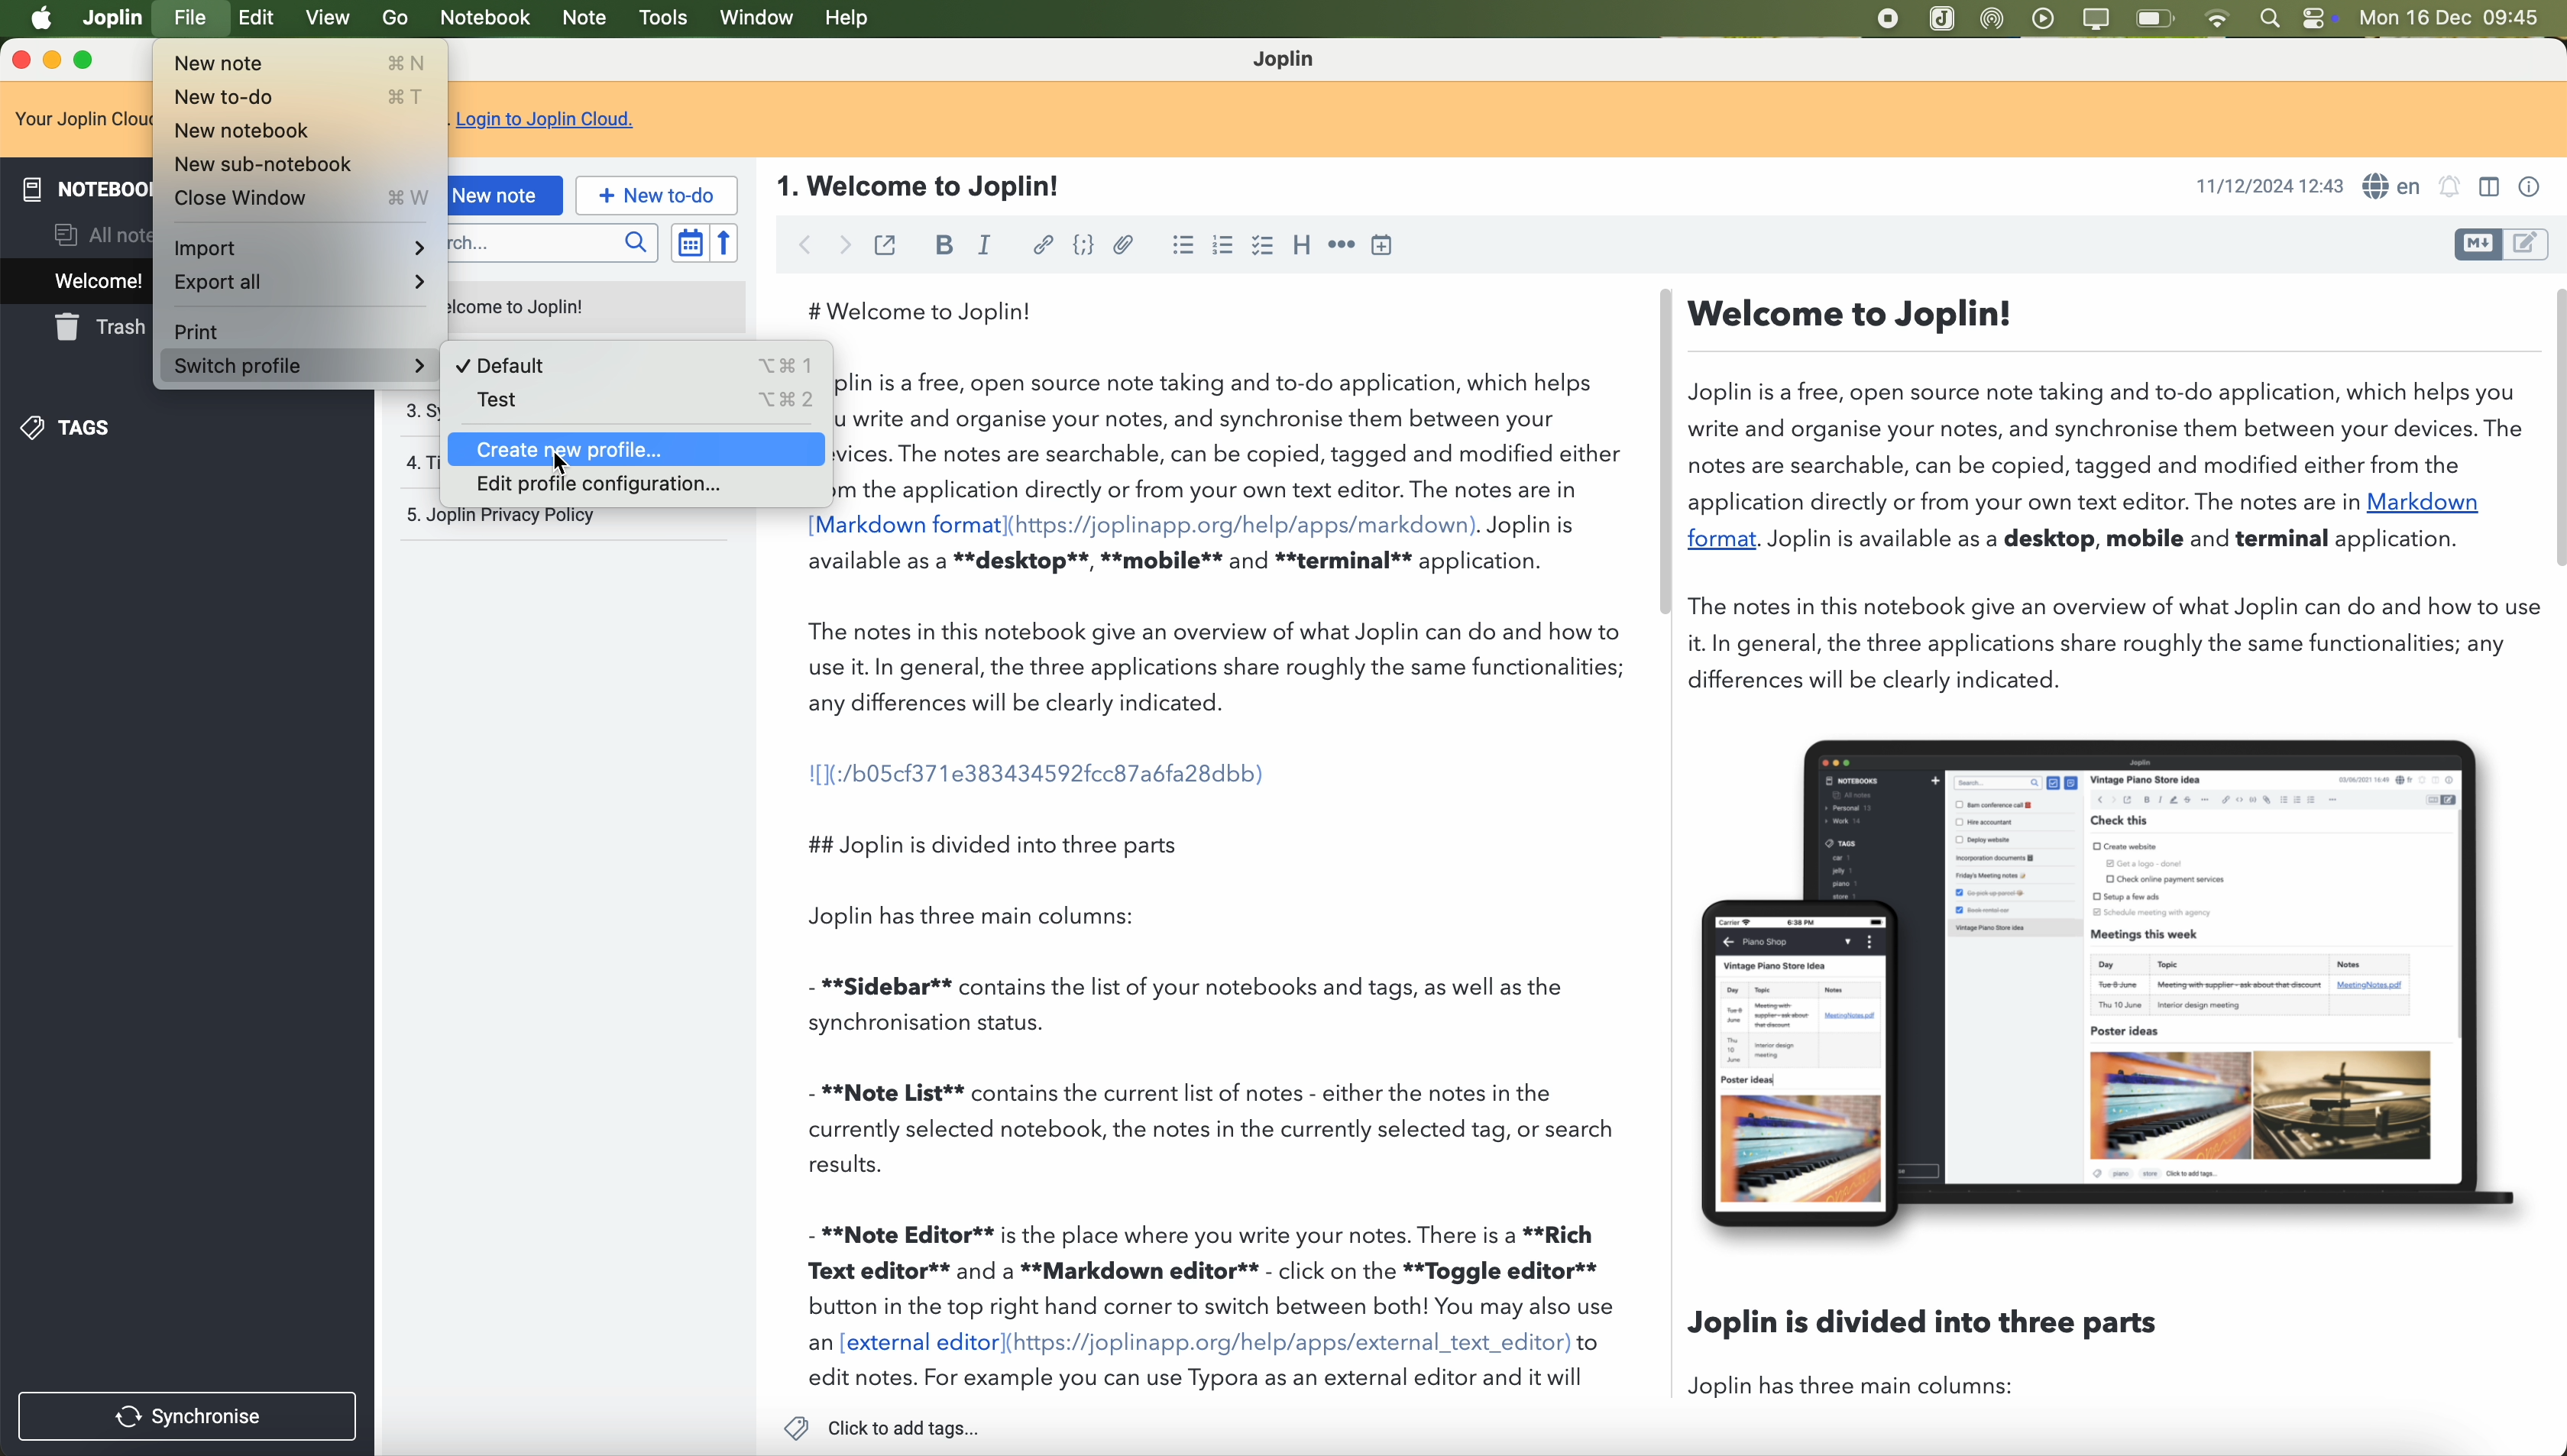 This screenshot has height=1456, width=2567. What do you see at coordinates (1215, 1129) in the screenshot?
I see `- **Note List** contains the current list of notes - either the notes in the
currently selected notebook, the notes in the currently selected tag, or search
results.` at bounding box center [1215, 1129].